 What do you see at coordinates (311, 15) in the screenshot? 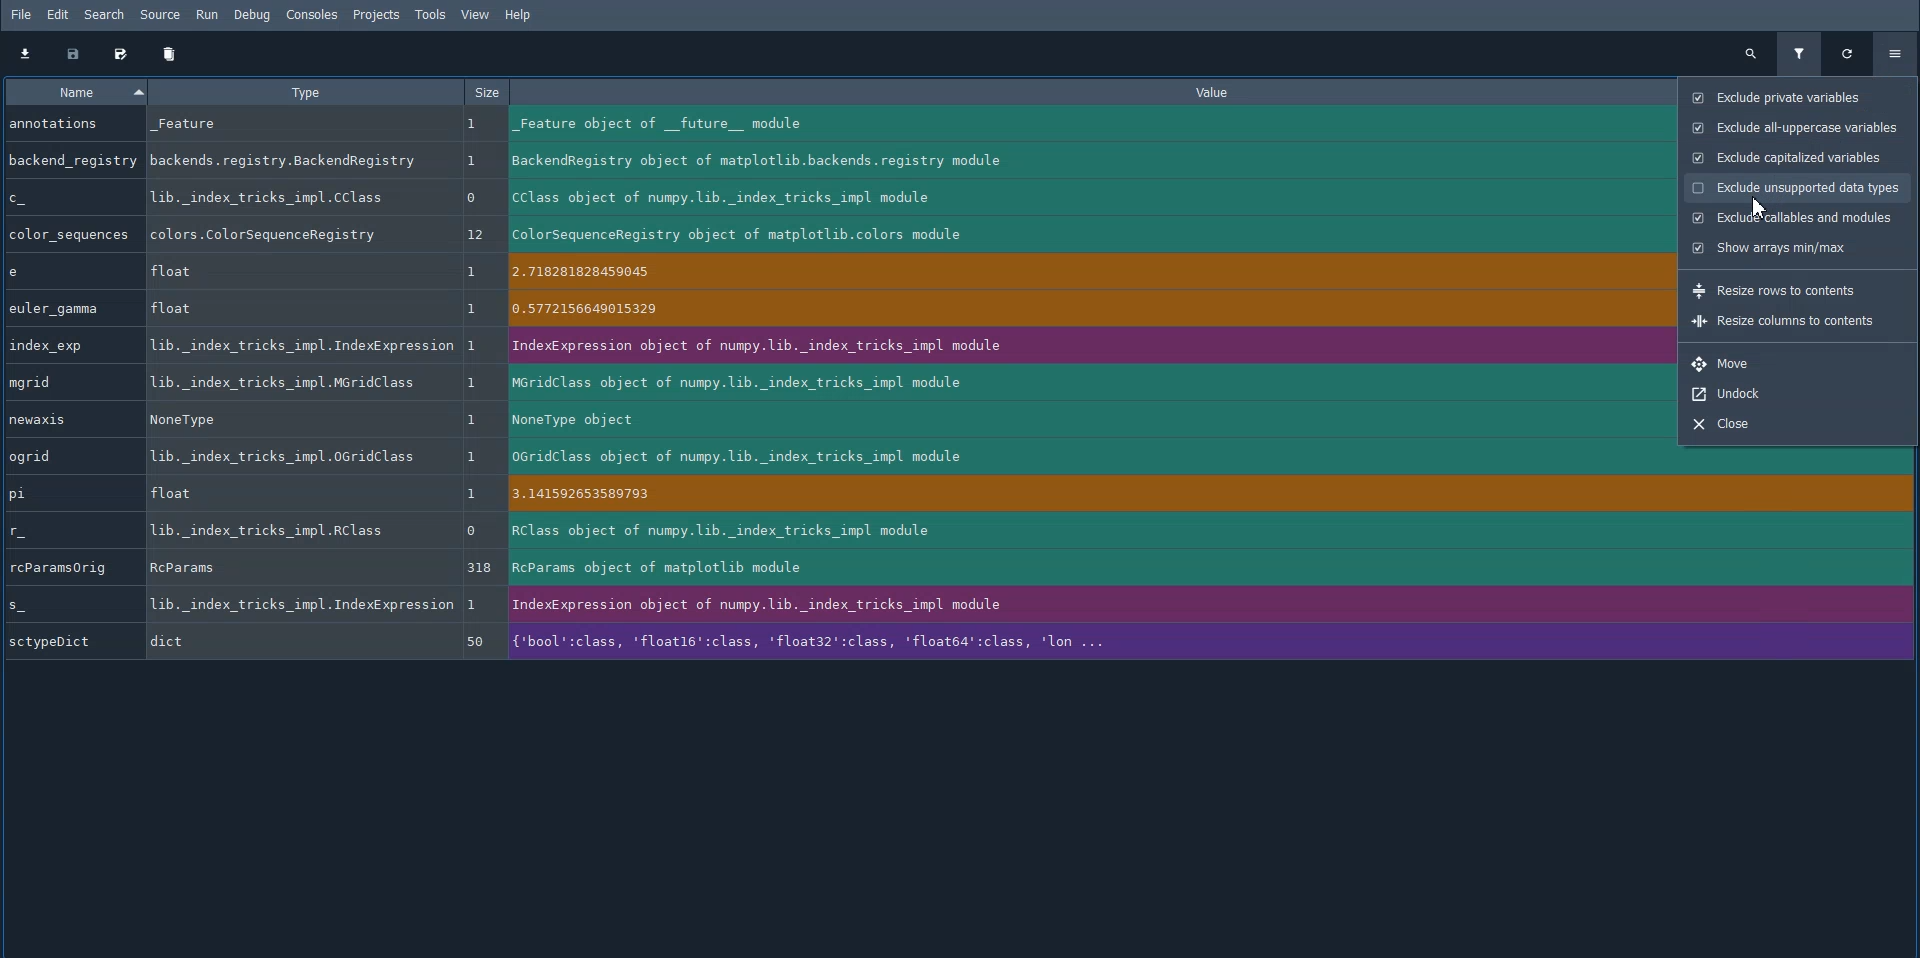
I see `Consoles` at bounding box center [311, 15].